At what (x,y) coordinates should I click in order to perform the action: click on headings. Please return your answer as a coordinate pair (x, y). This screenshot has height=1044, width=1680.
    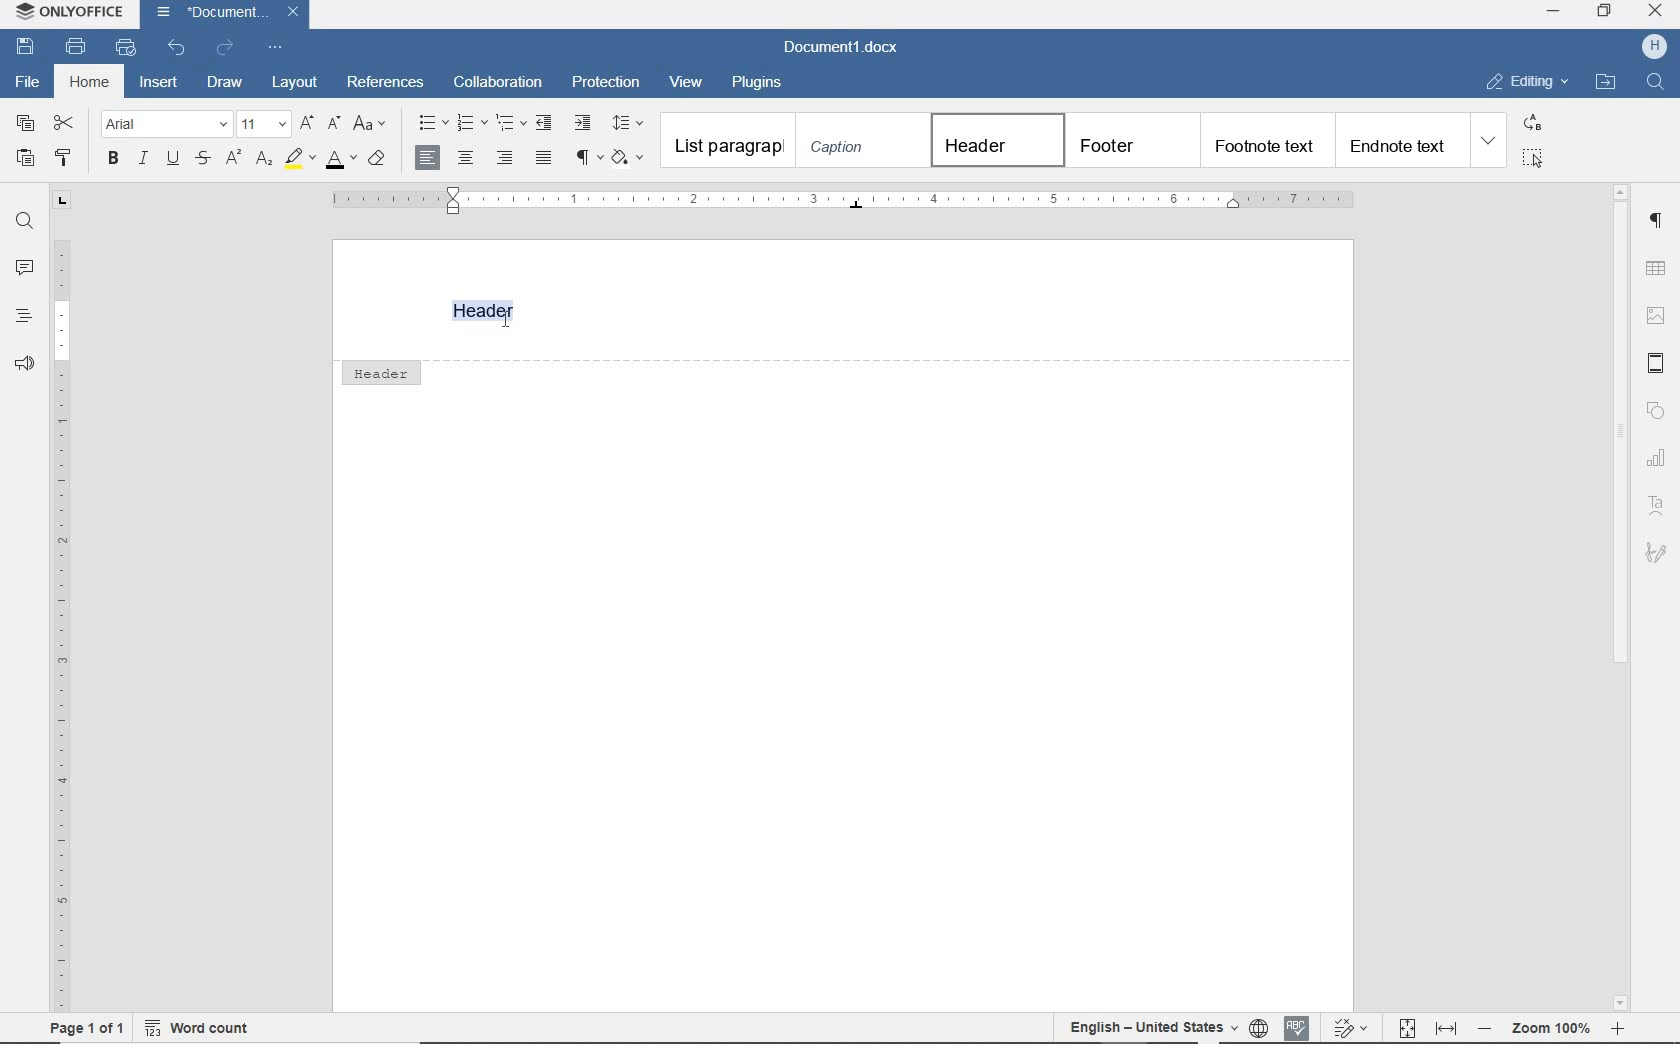
    Looking at the image, I should click on (20, 315).